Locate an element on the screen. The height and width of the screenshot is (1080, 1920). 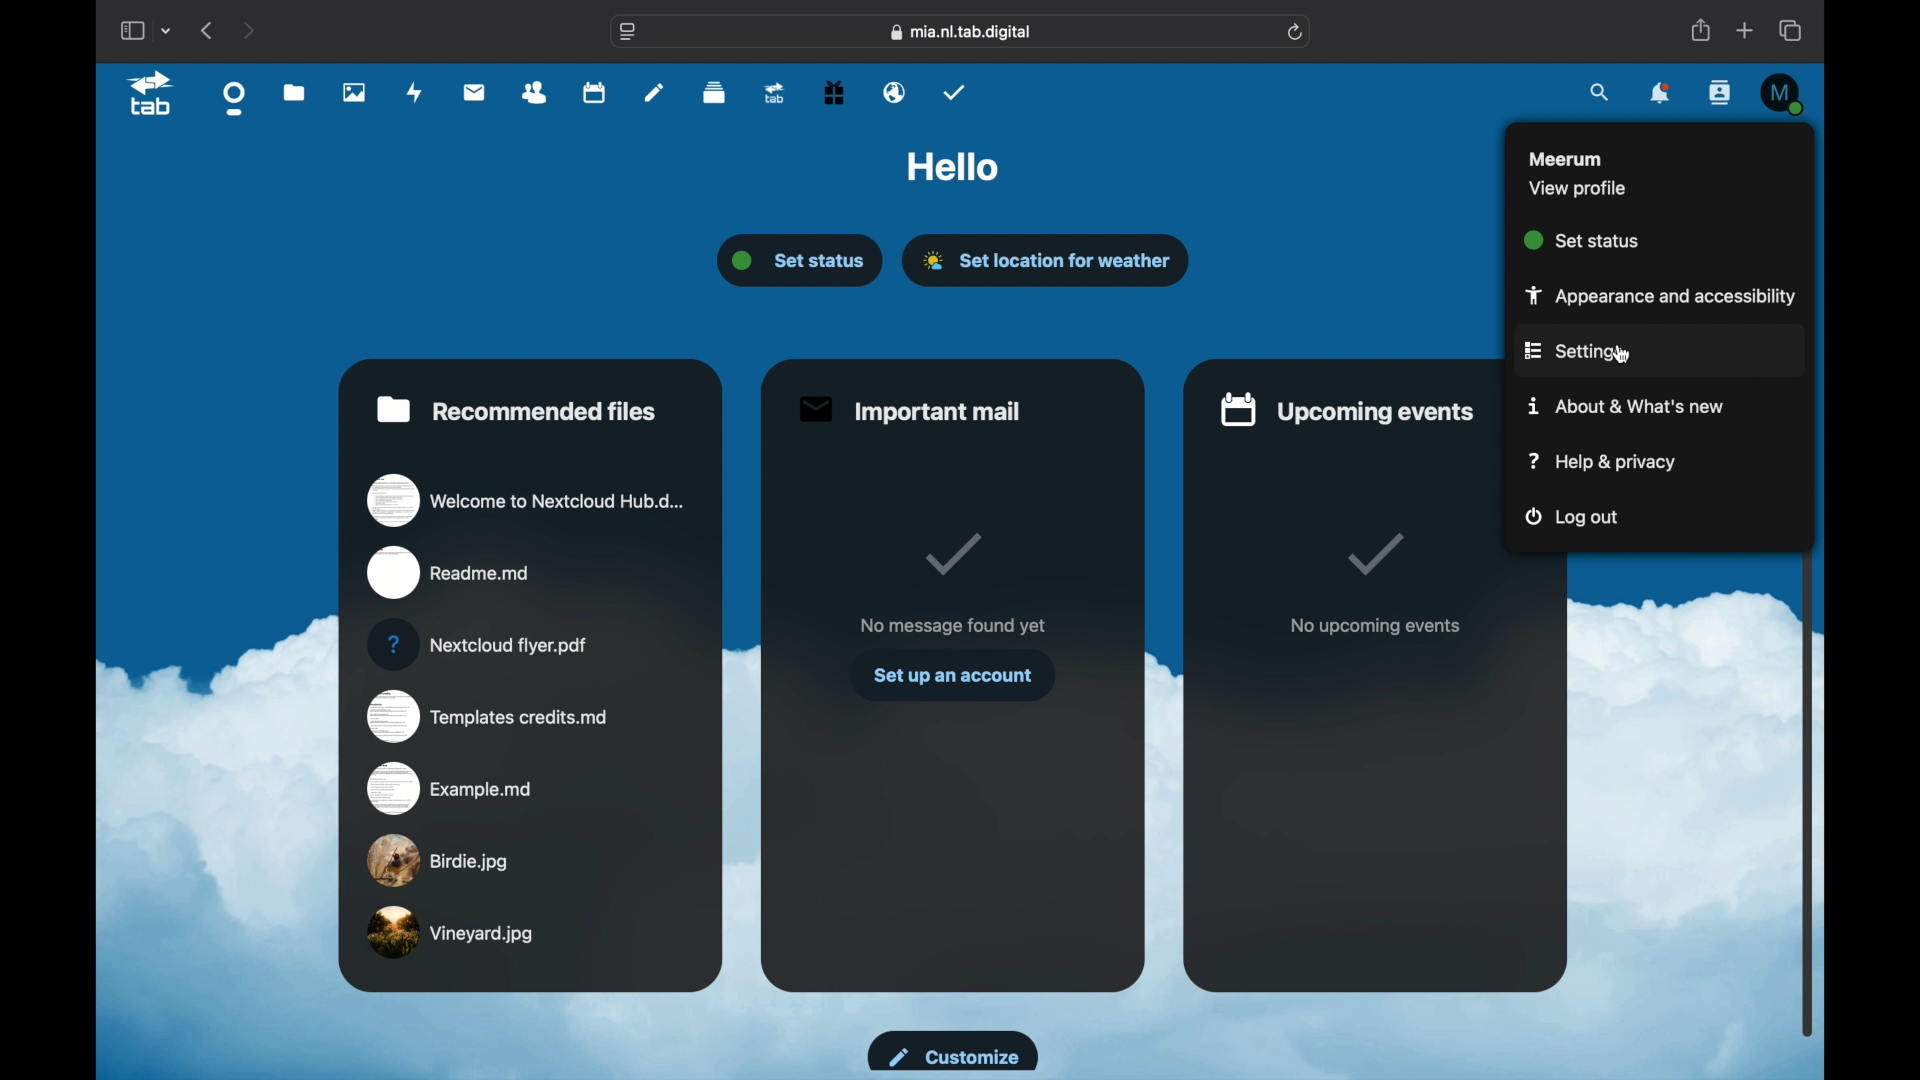
next is located at coordinates (250, 30).